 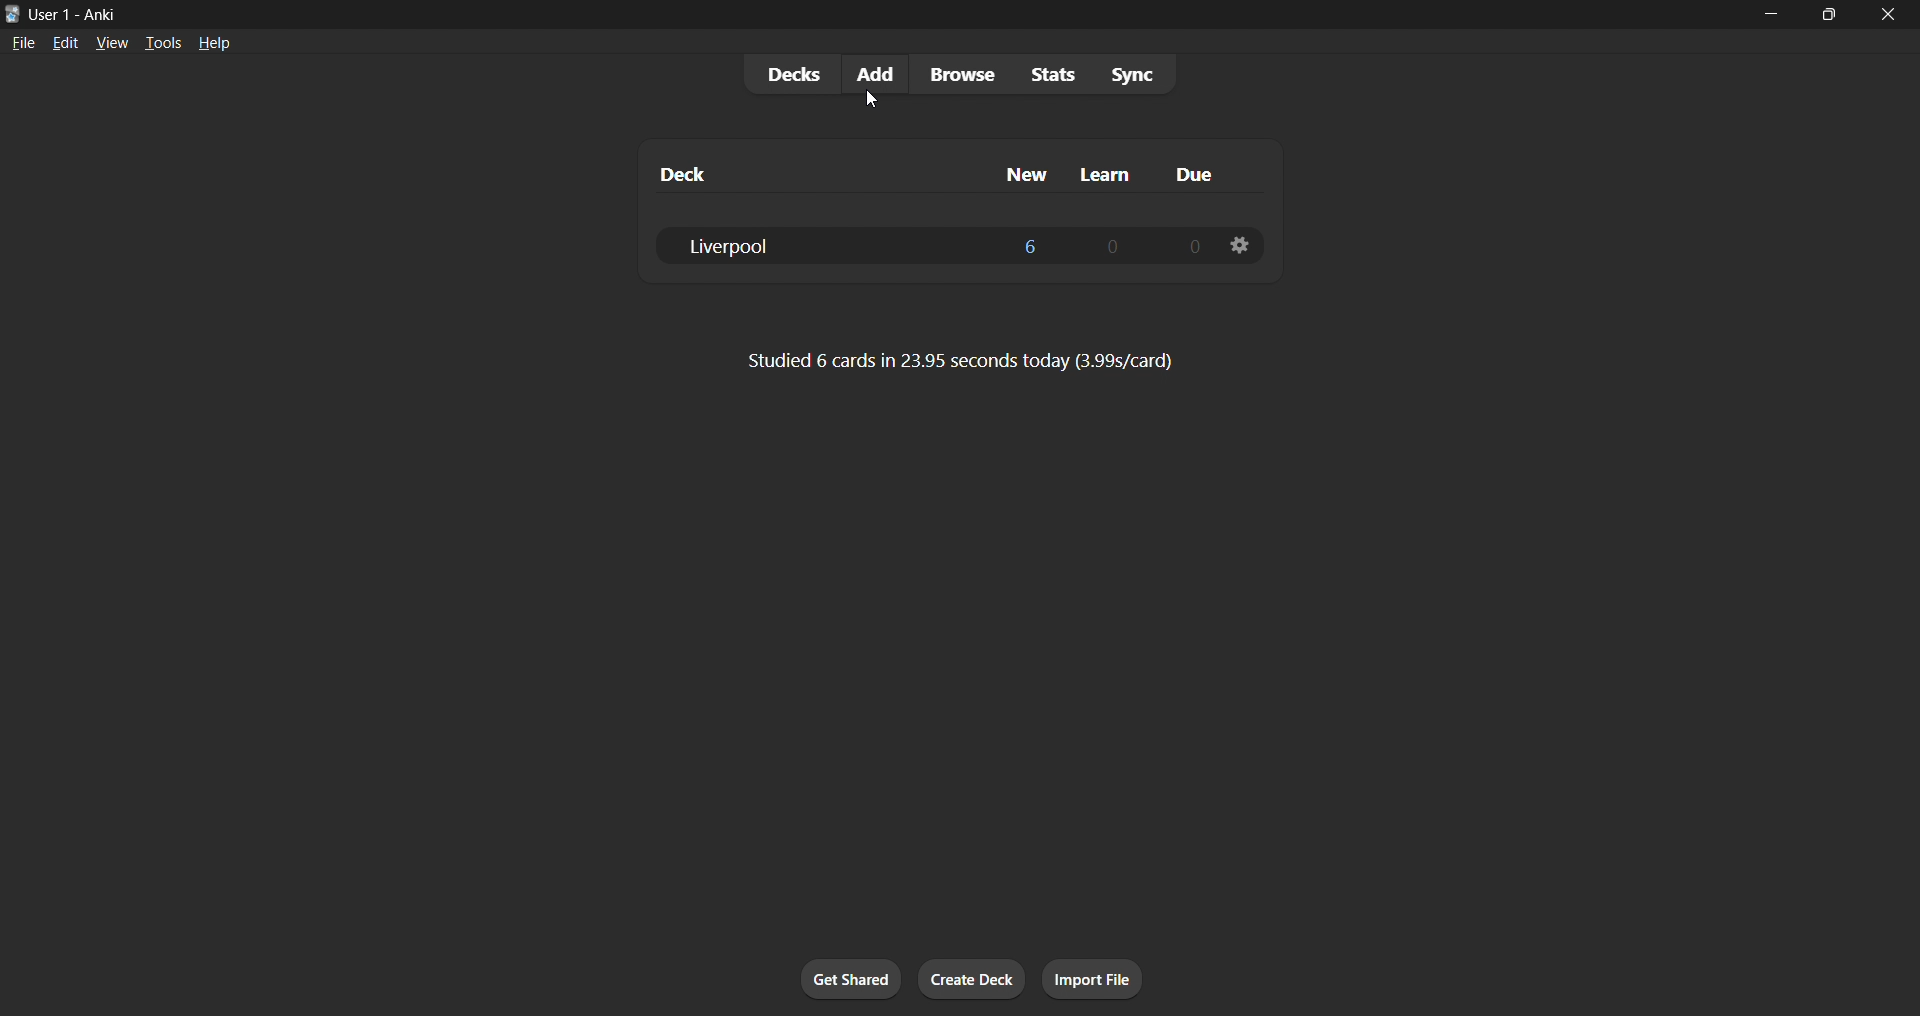 What do you see at coordinates (112, 42) in the screenshot?
I see `view` at bounding box center [112, 42].